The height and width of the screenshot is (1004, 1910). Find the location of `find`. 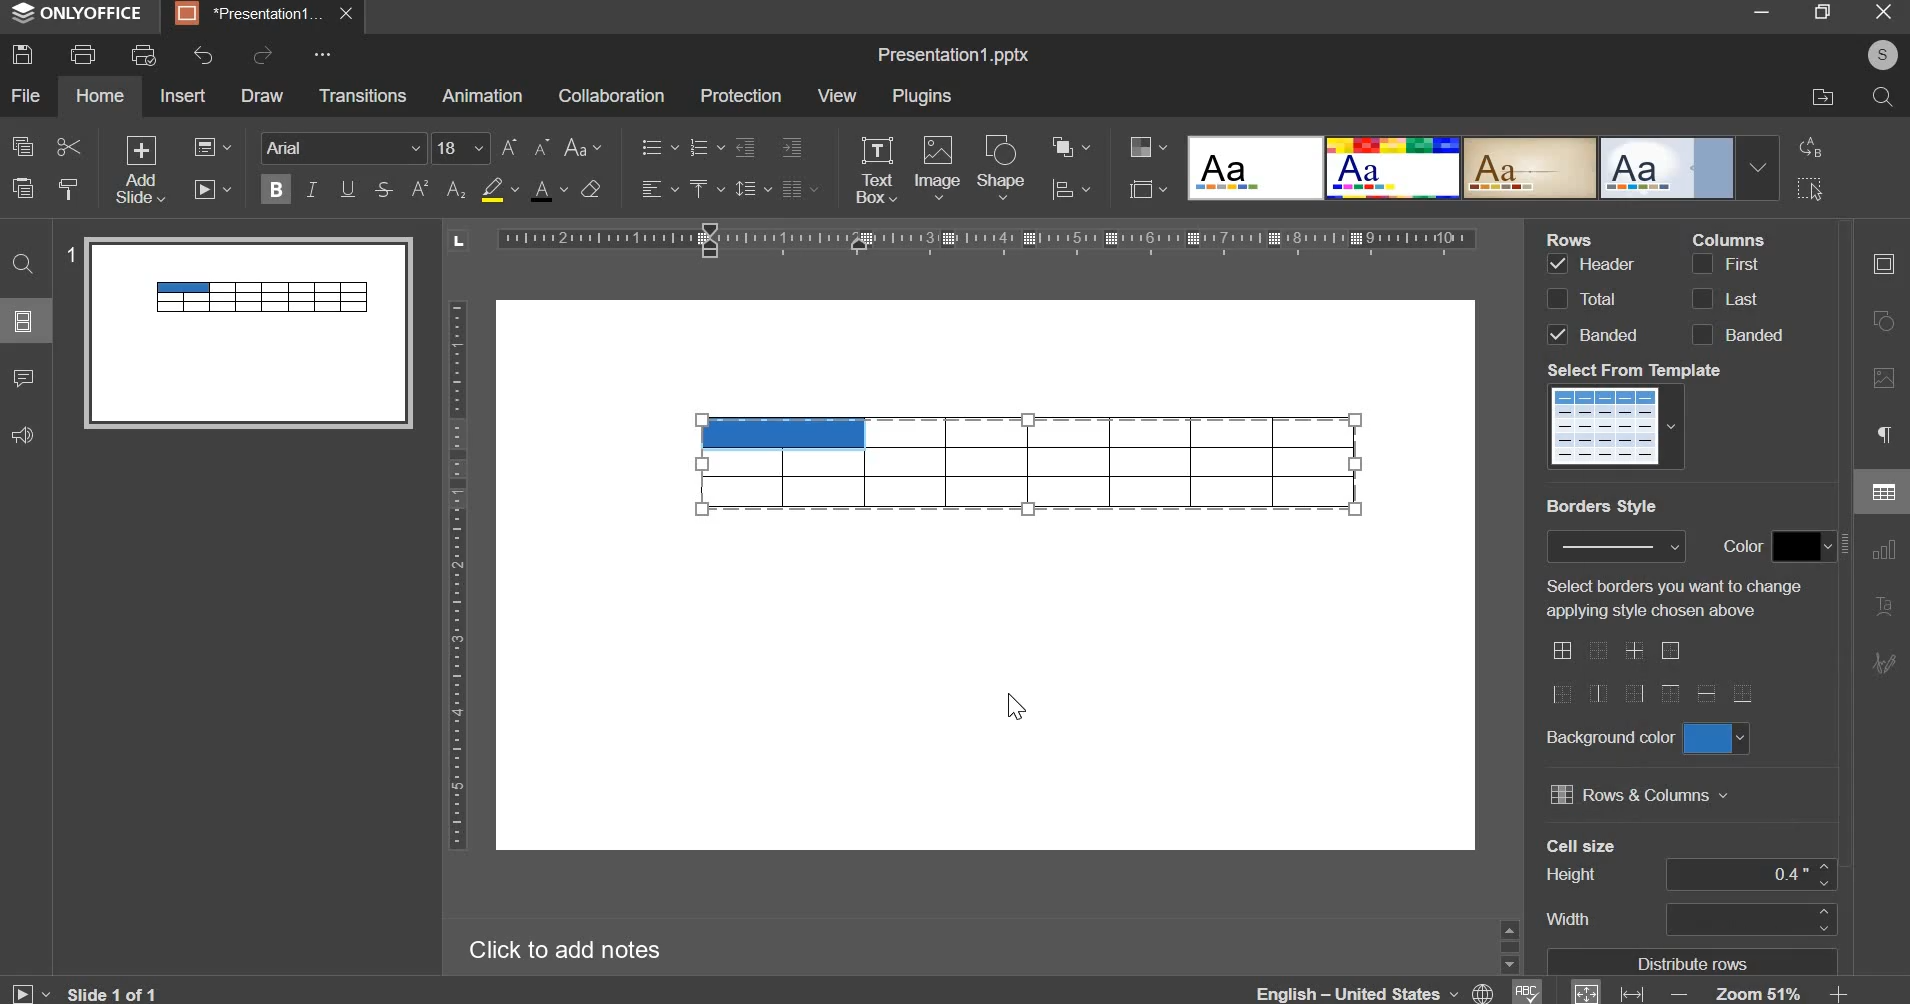

find is located at coordinates (24, 264).